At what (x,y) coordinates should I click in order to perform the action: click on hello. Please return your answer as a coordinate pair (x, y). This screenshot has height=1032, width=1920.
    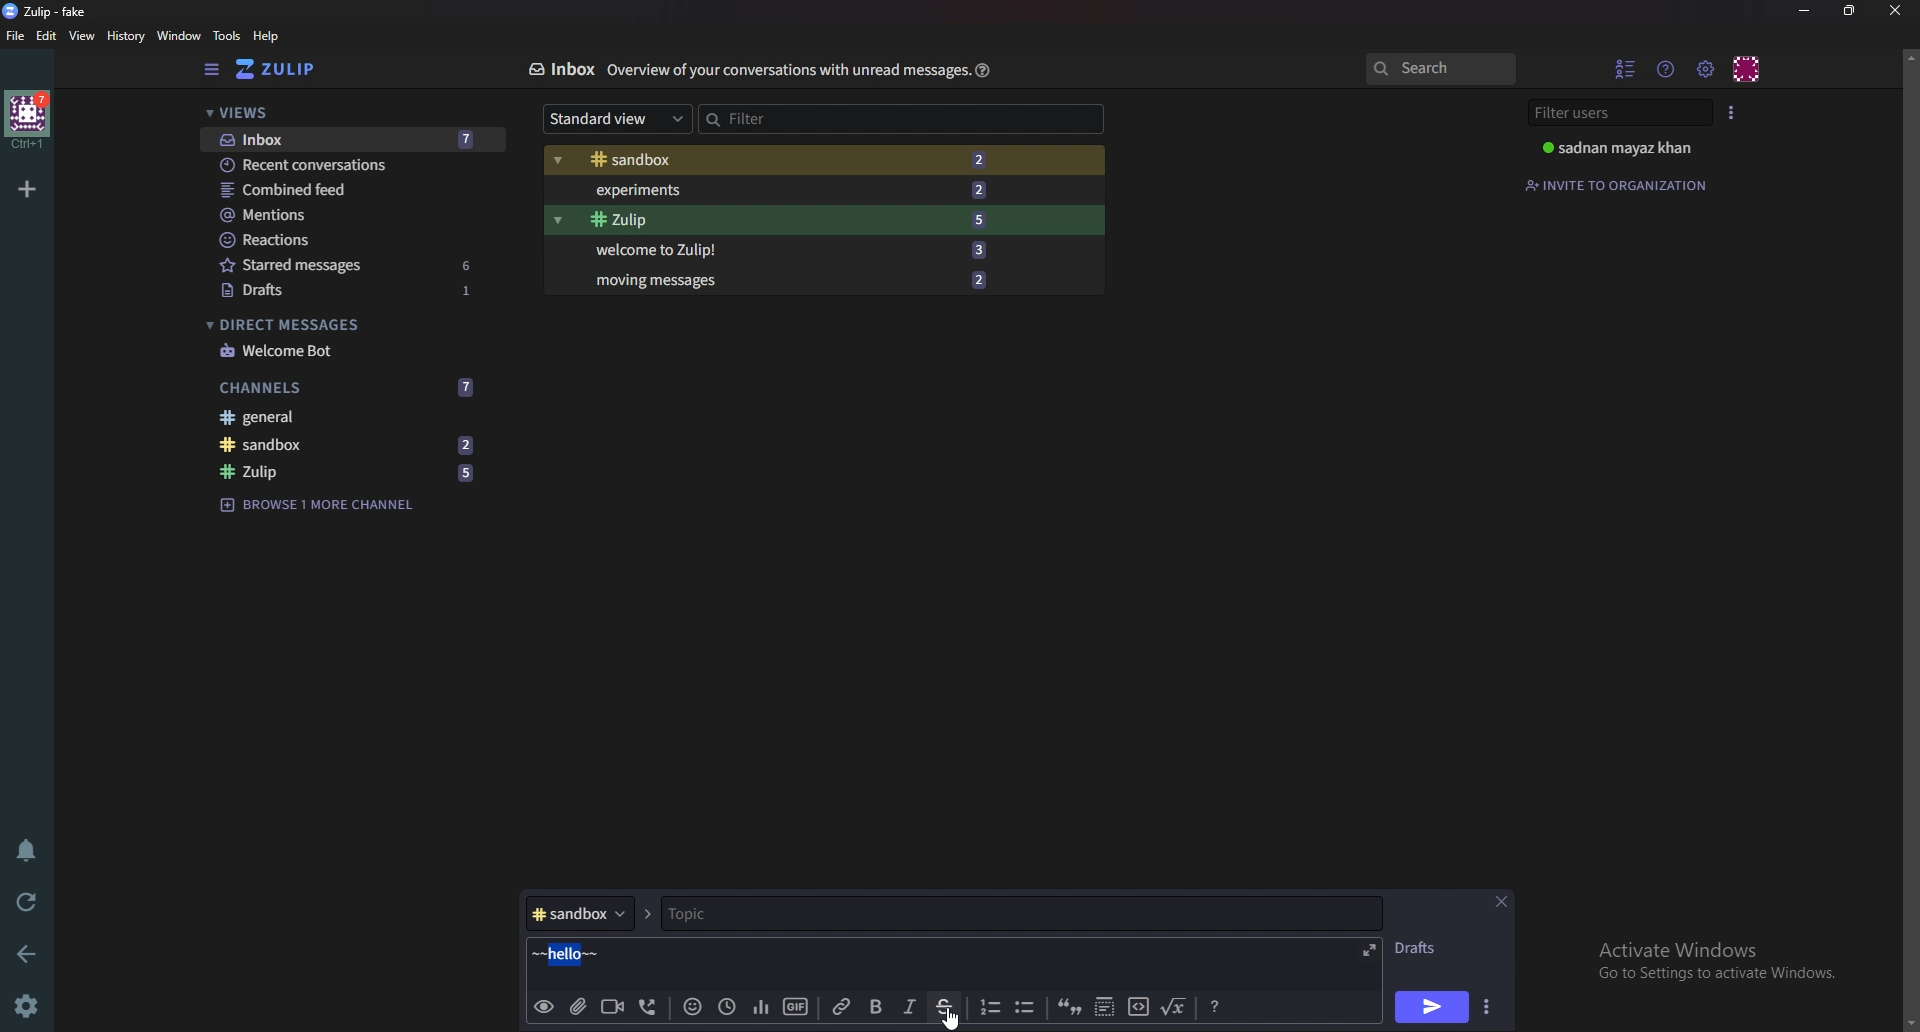
    Looking at the image, I should click on (572, 954).